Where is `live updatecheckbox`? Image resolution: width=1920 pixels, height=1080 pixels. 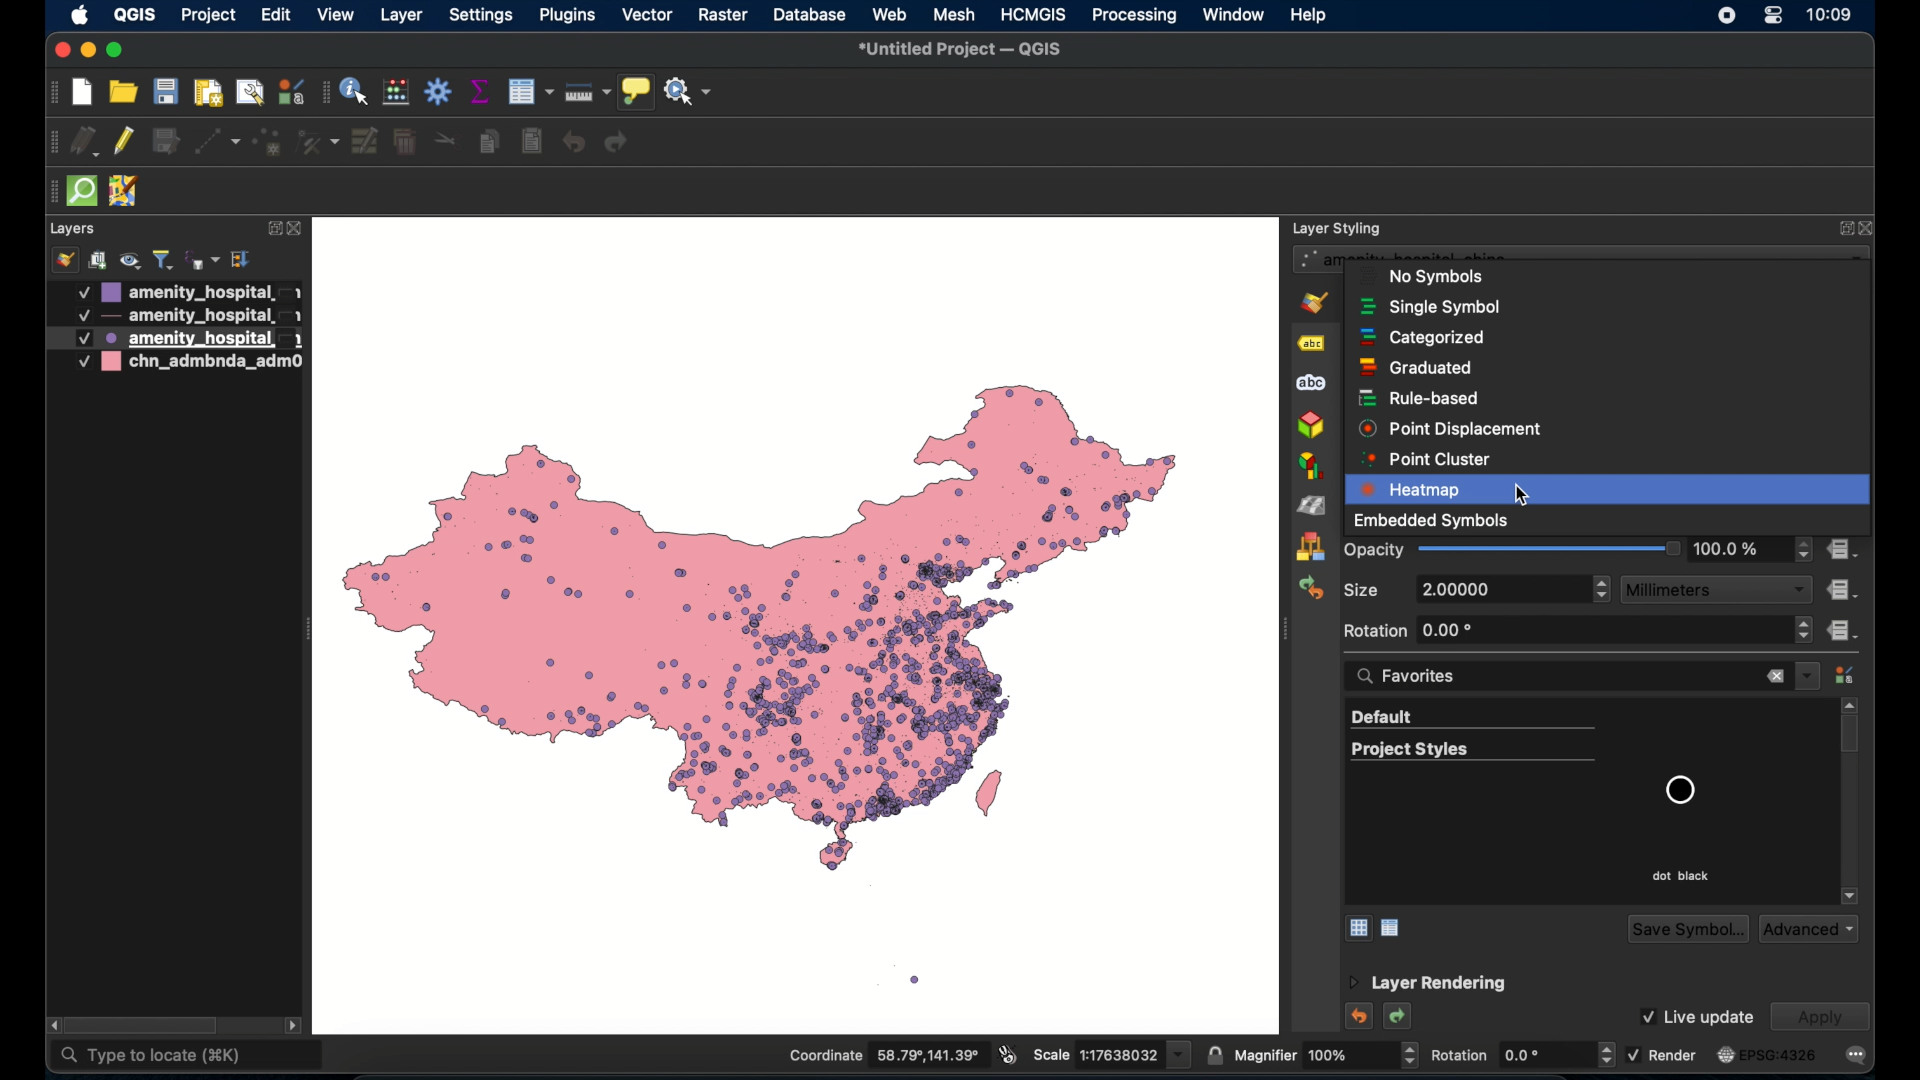
live updatecheckbox is located at coordinates (1695, 1016).